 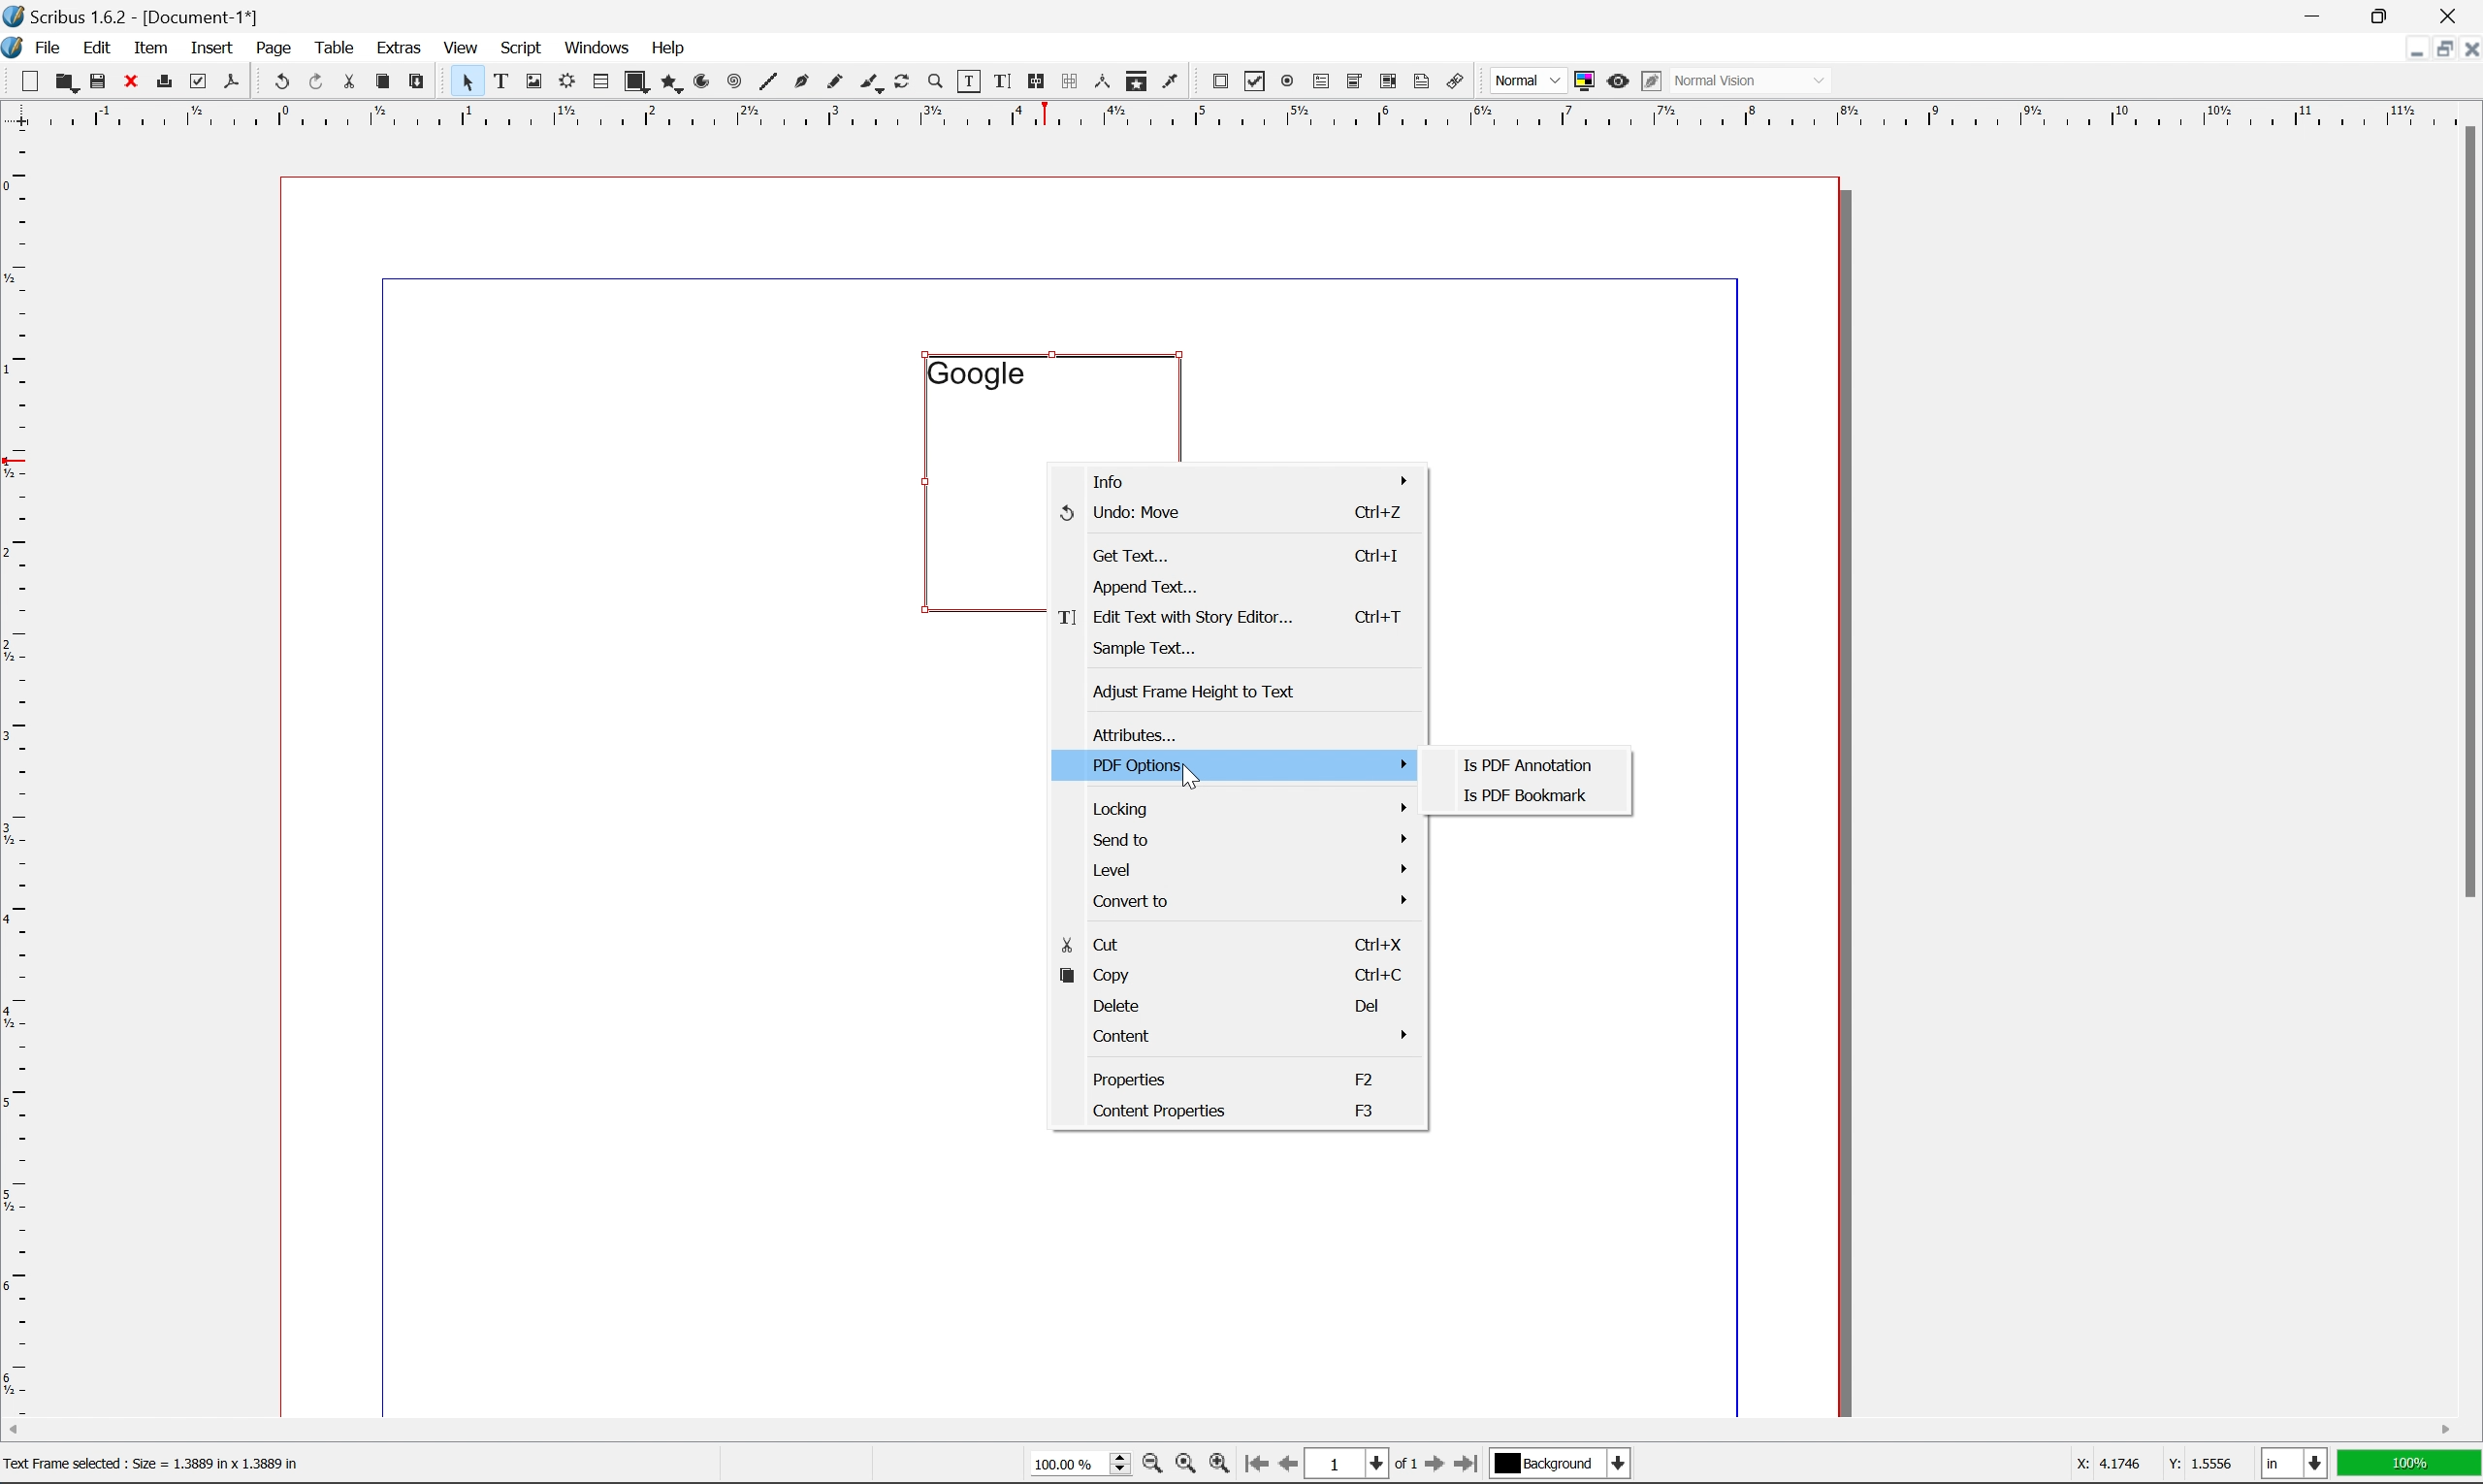 I want to click on arc, so click(x=704, y=82).